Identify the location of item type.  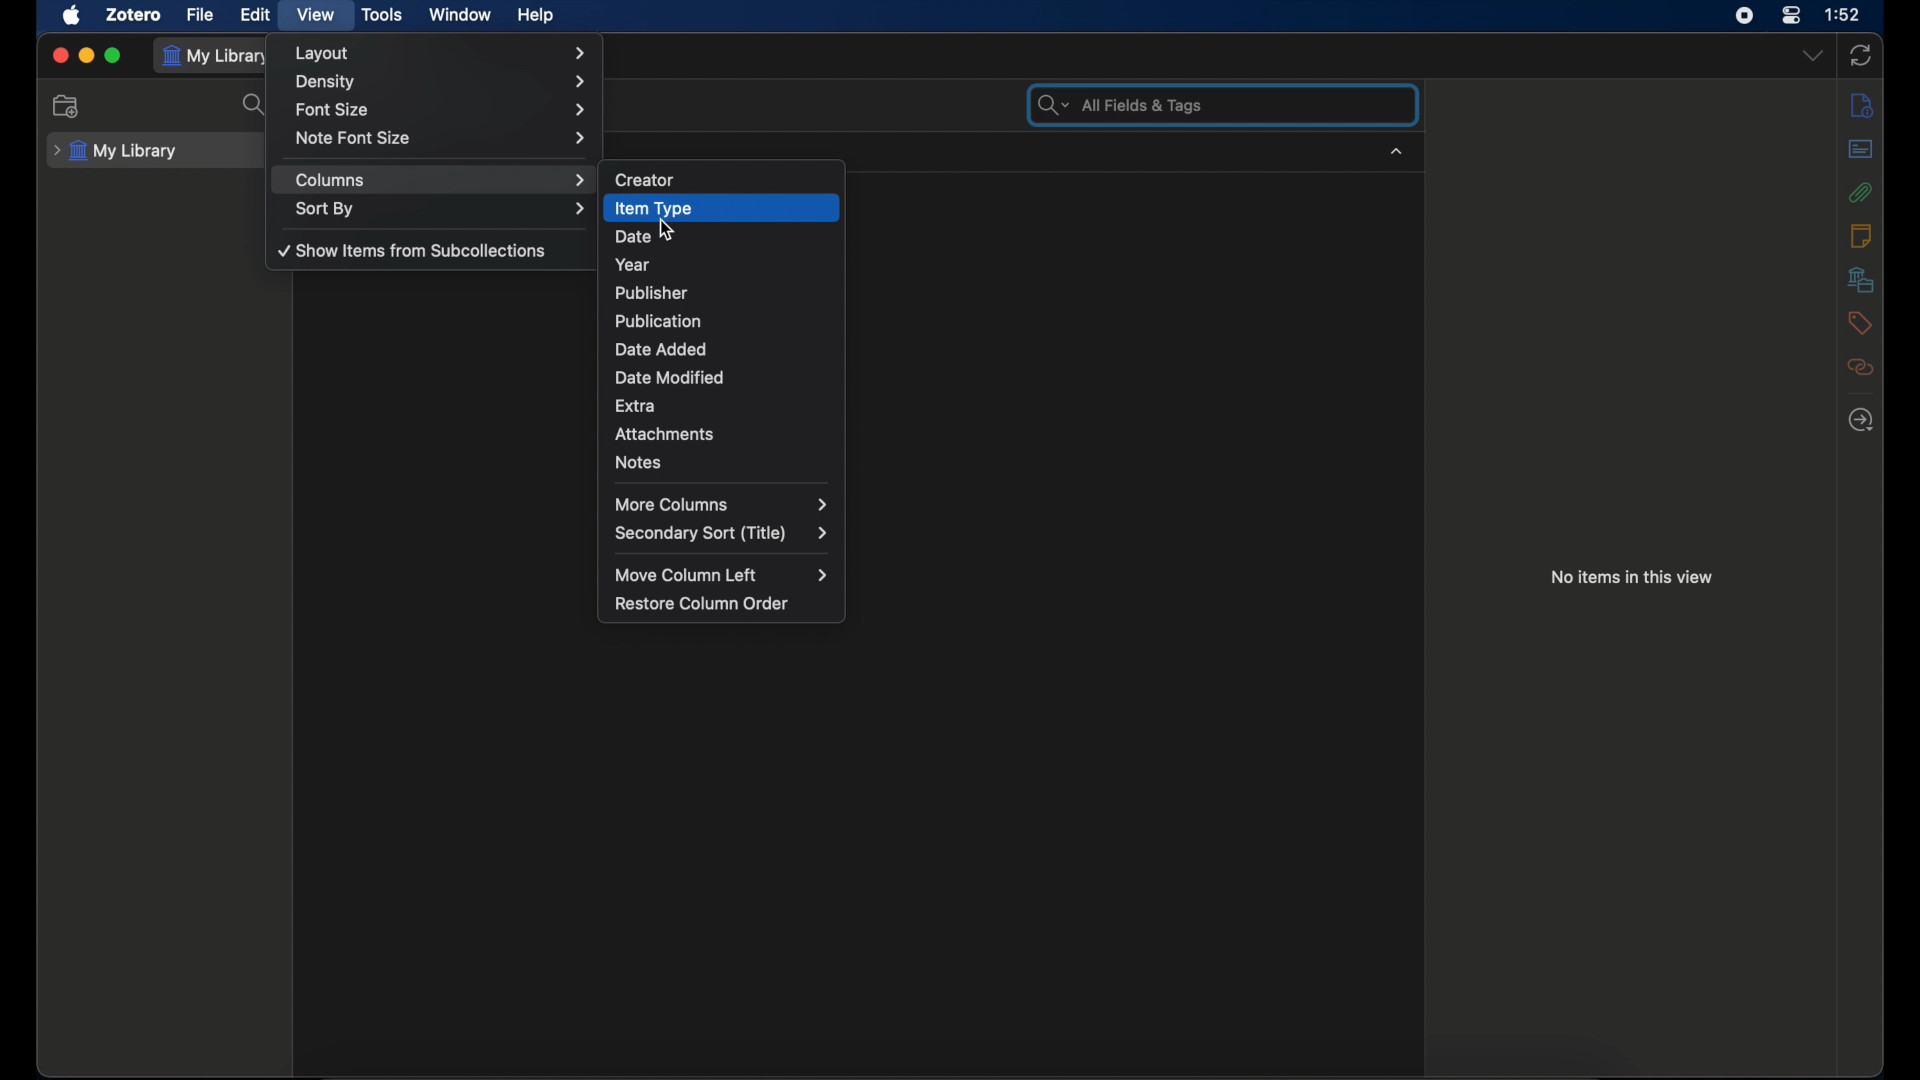
(653, 208).